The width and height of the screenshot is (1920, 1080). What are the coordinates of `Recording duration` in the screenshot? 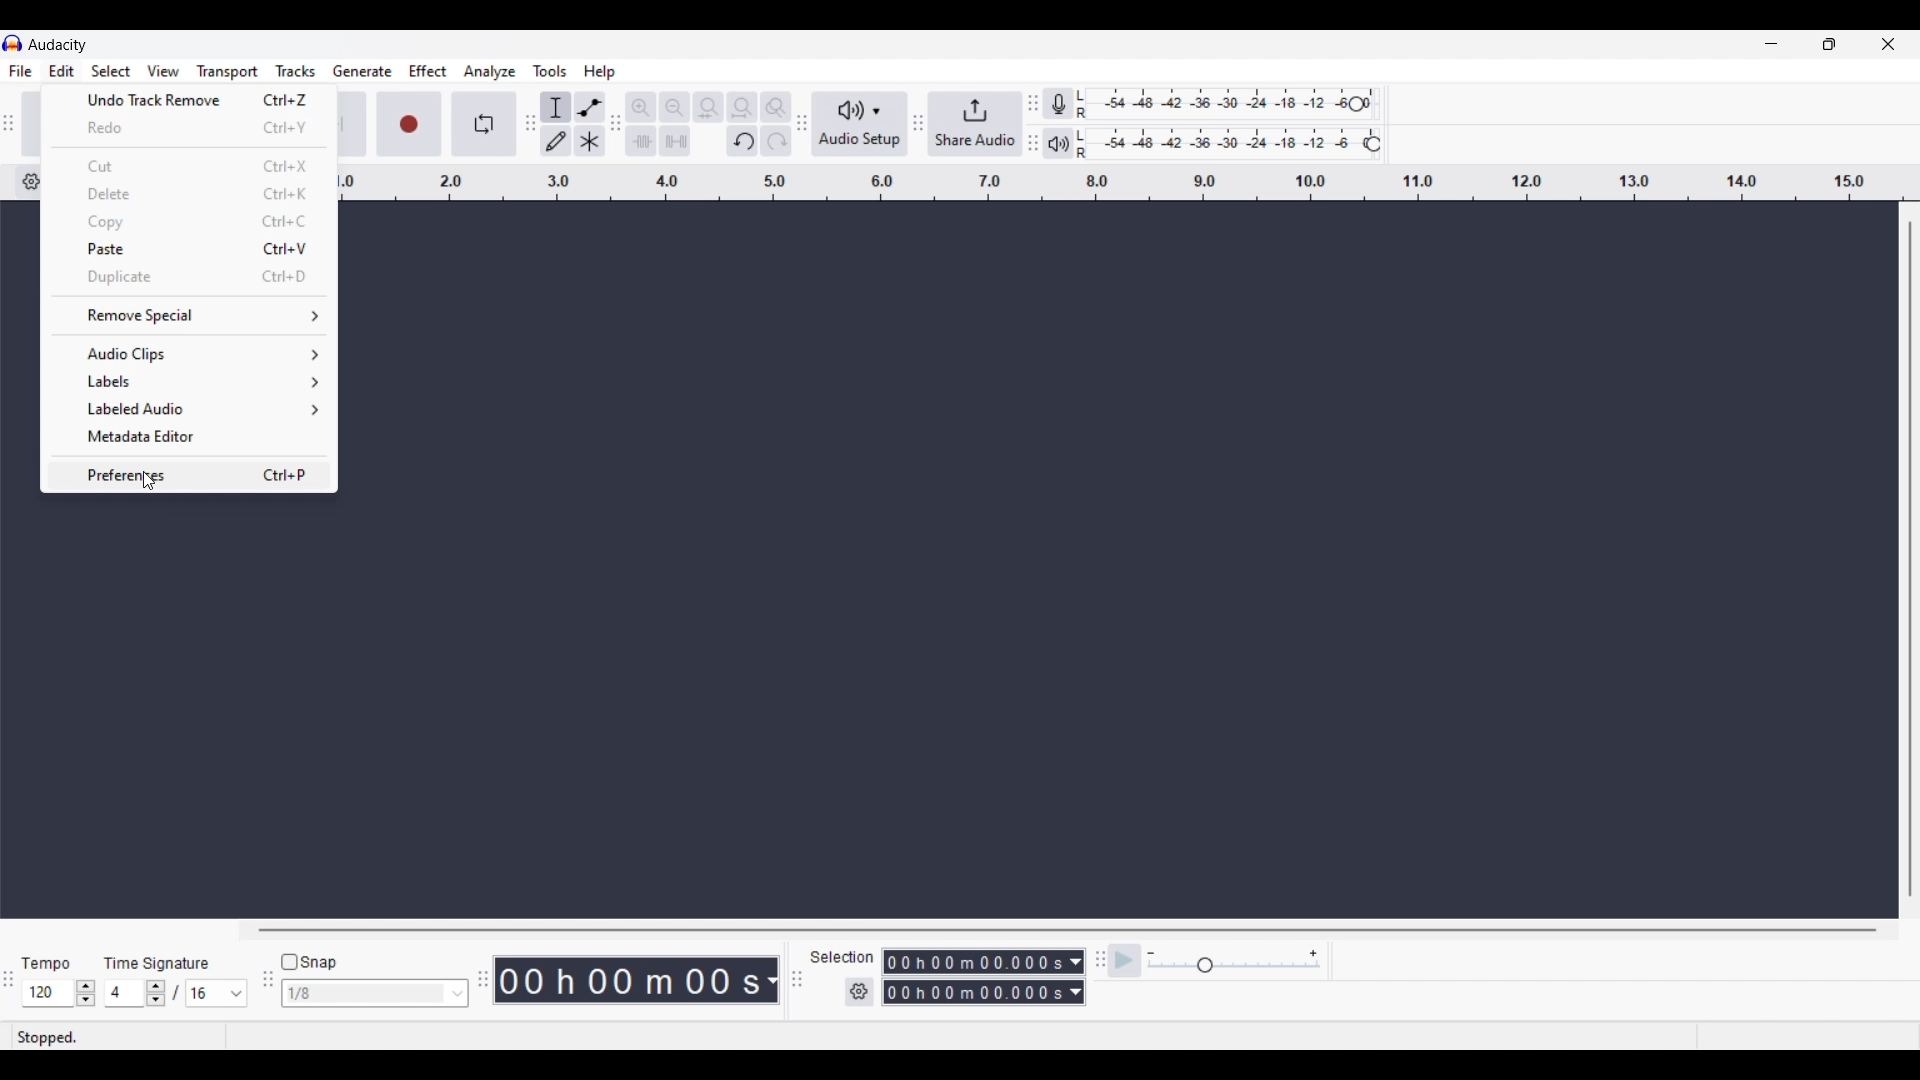 It's located at (972, 977).